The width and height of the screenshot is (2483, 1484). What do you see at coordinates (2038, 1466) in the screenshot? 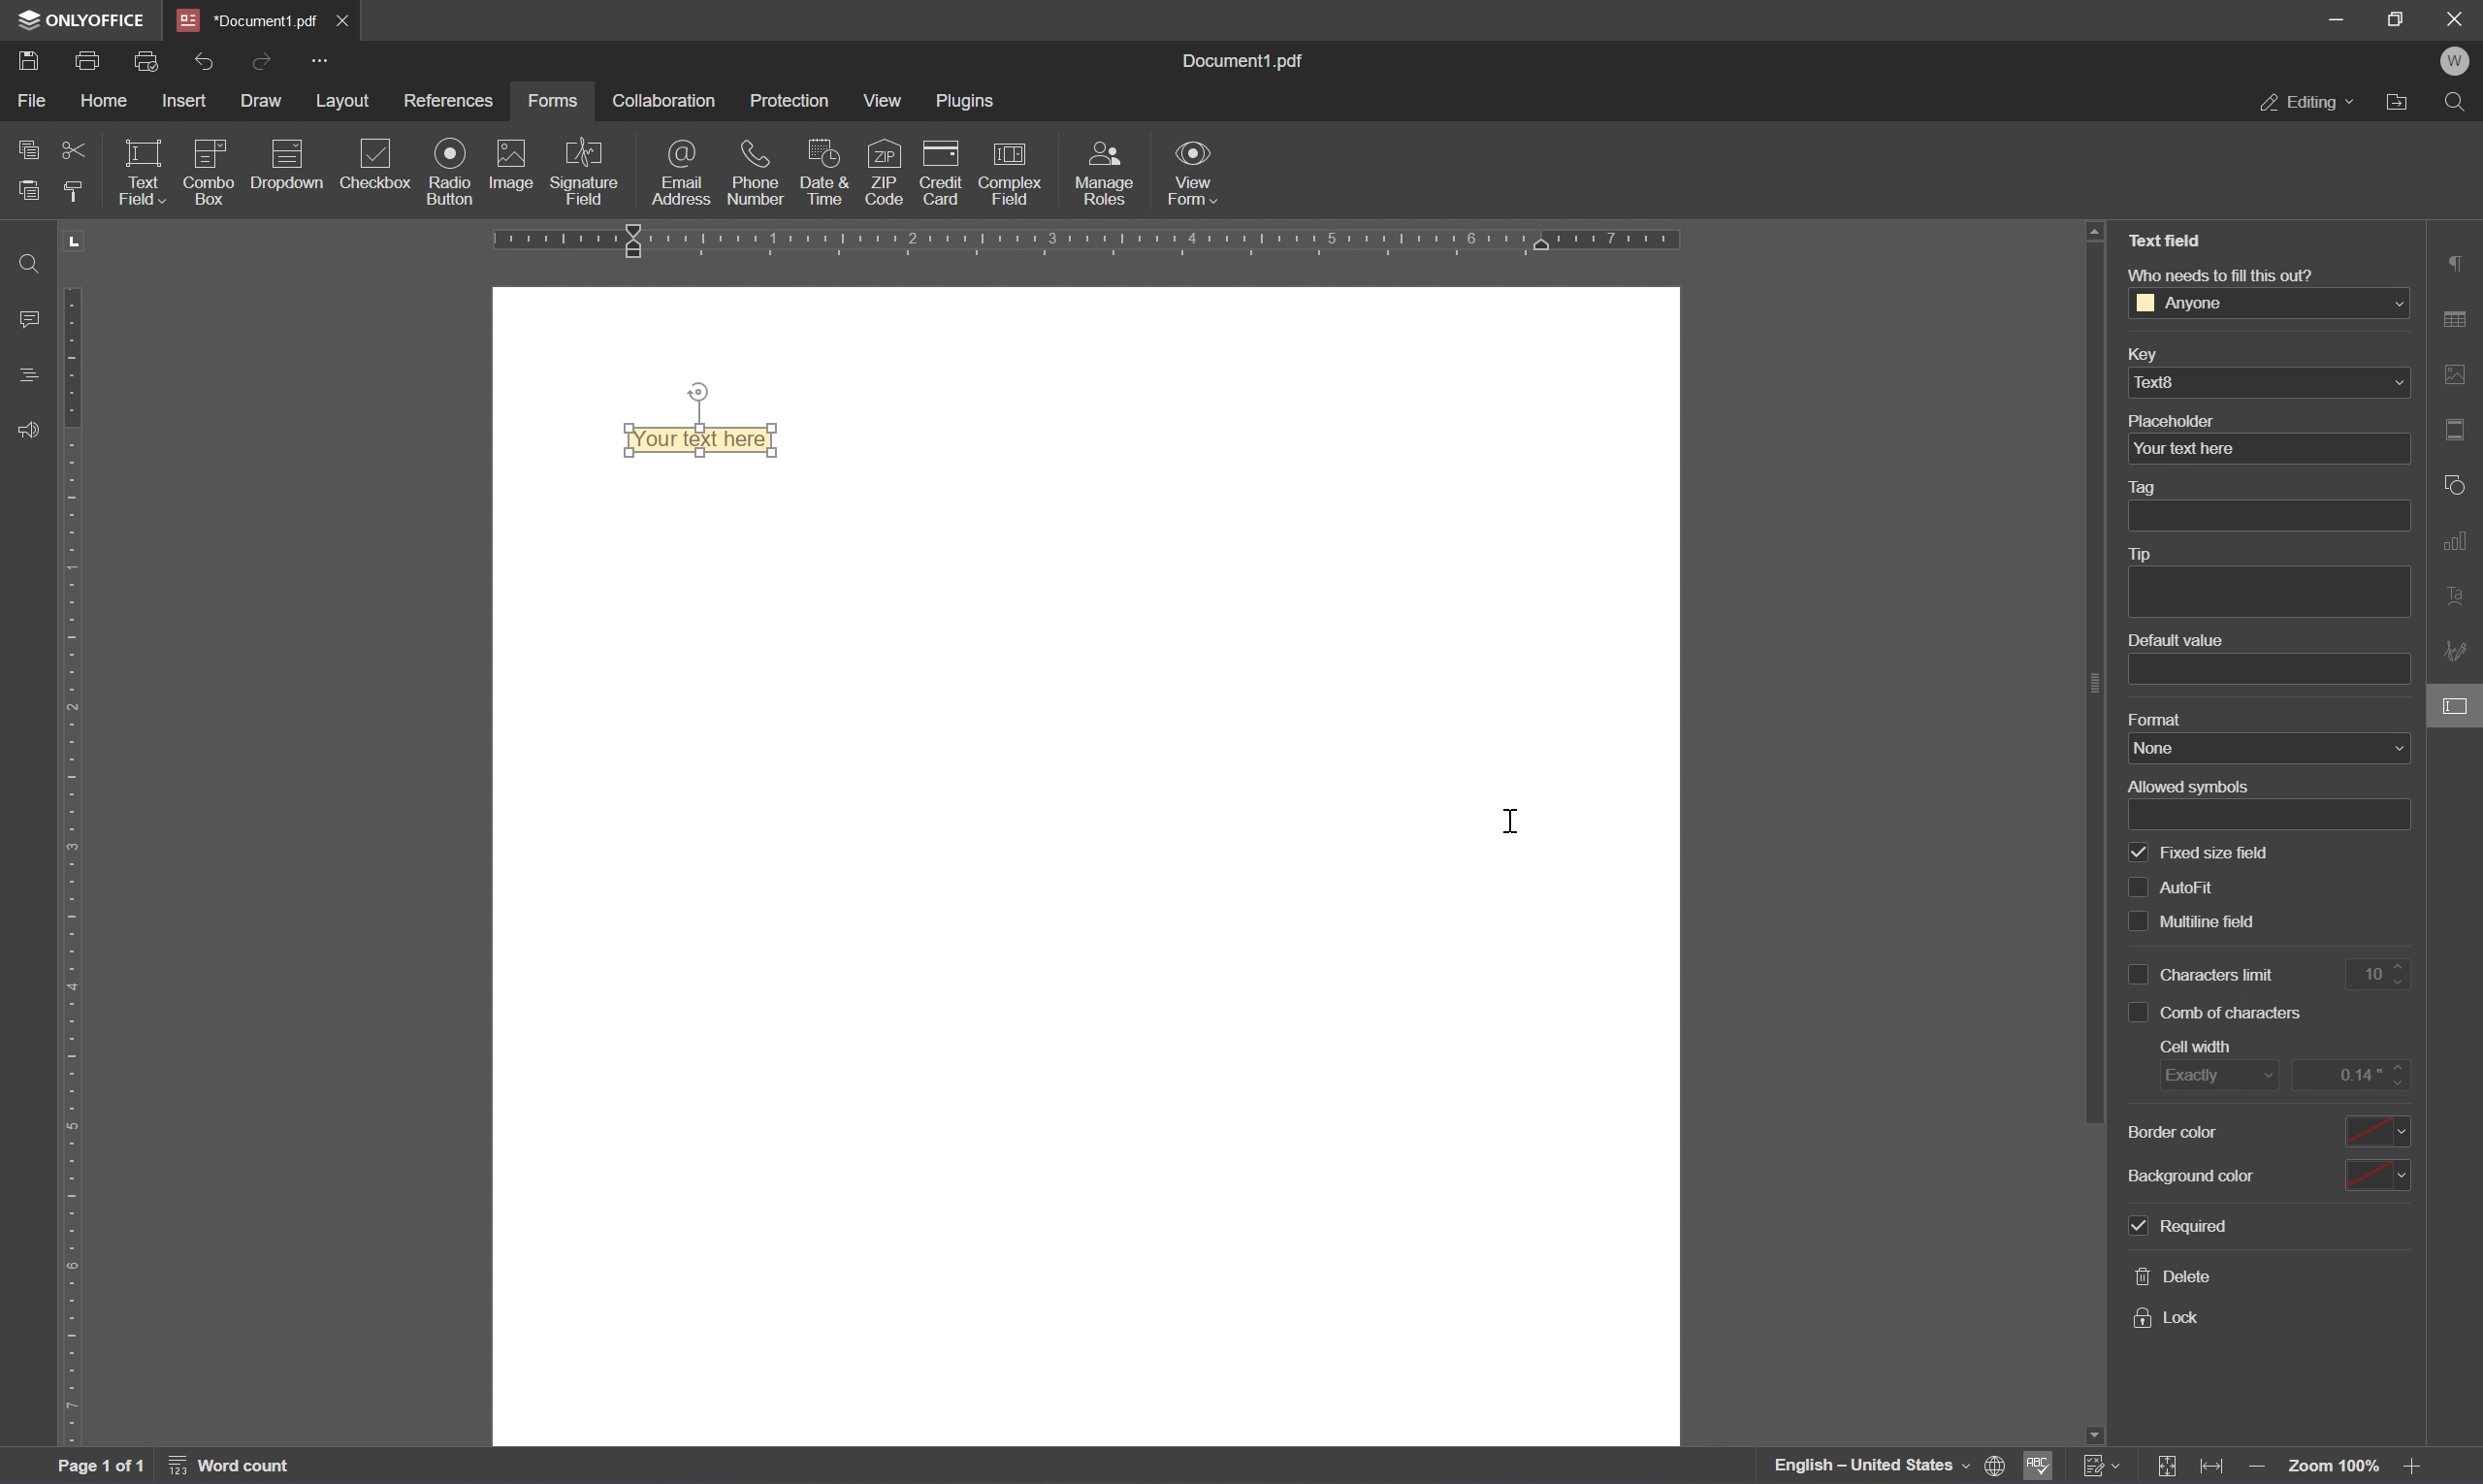
I see `spell checking` at bounding box center [2038, 1466].